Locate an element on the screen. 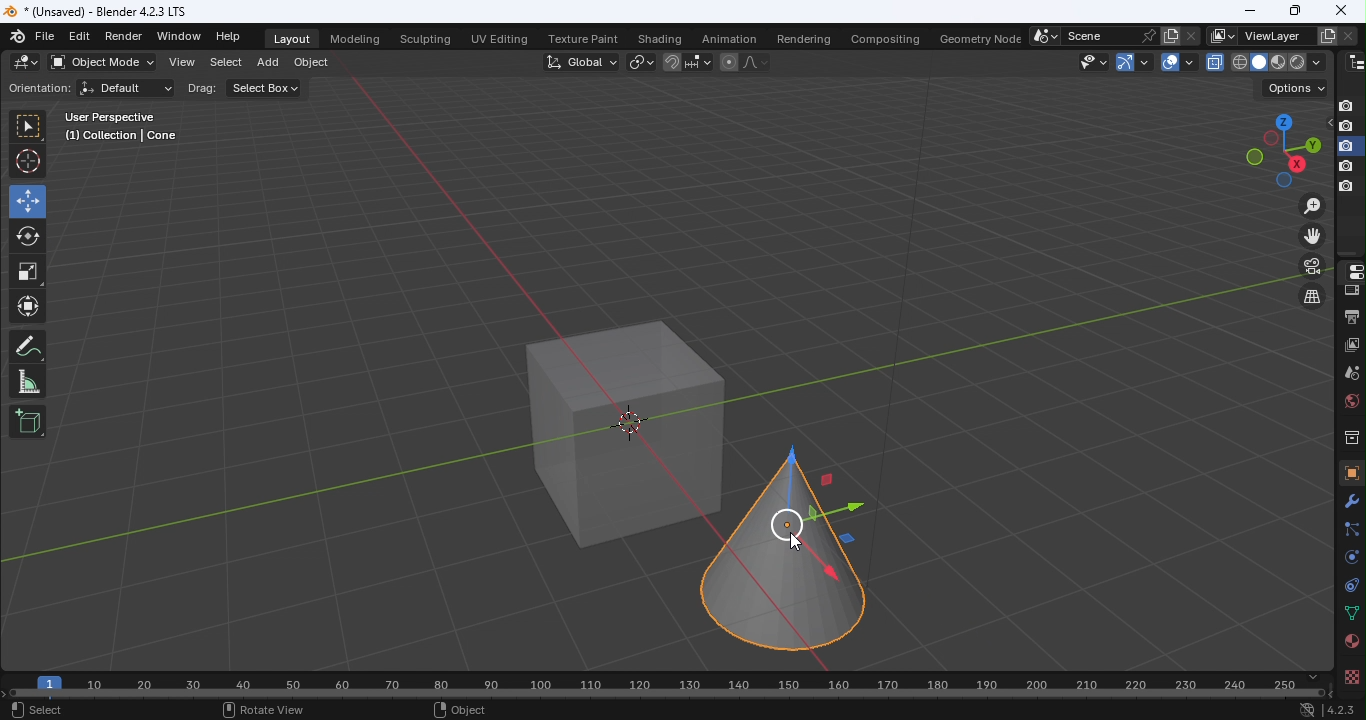 Image resolution: width=1366 pixels, height=720 pixels. New scene is located at coordinates (1169, 35).